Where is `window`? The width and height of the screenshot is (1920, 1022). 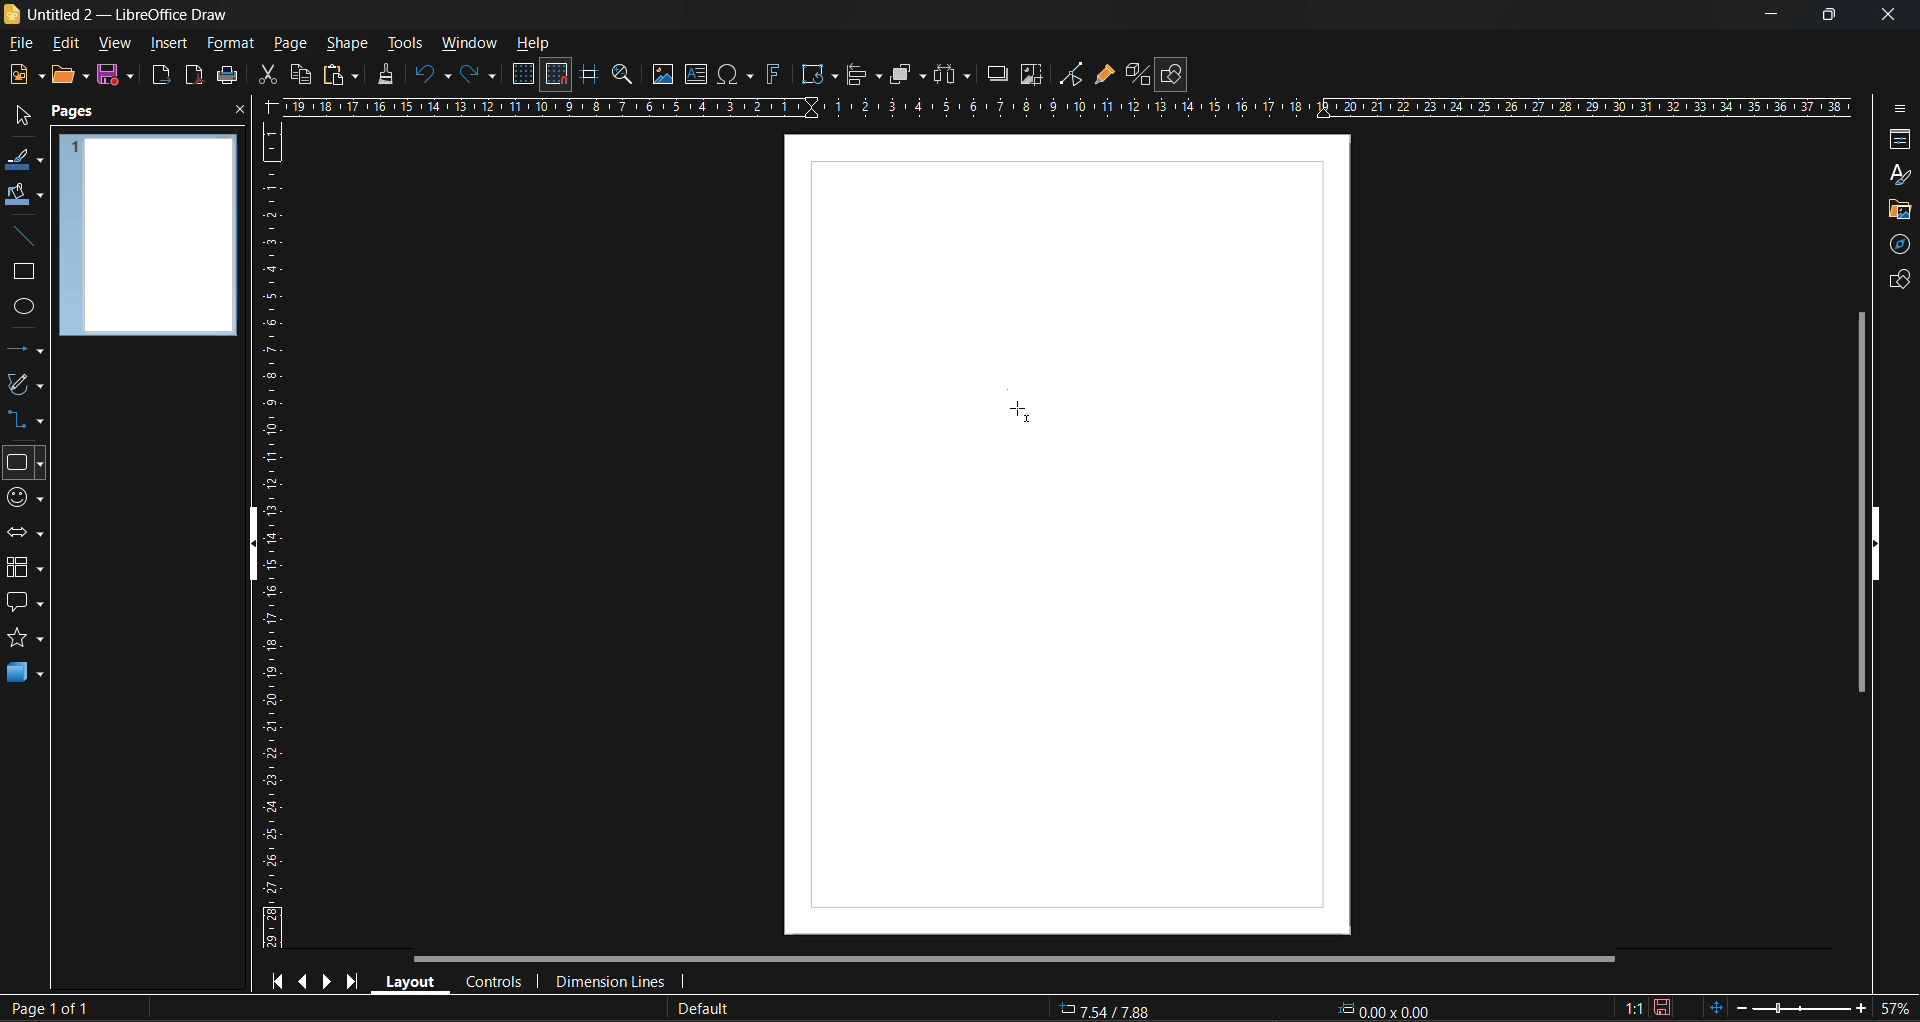 window is located at coordinates (467, 45).